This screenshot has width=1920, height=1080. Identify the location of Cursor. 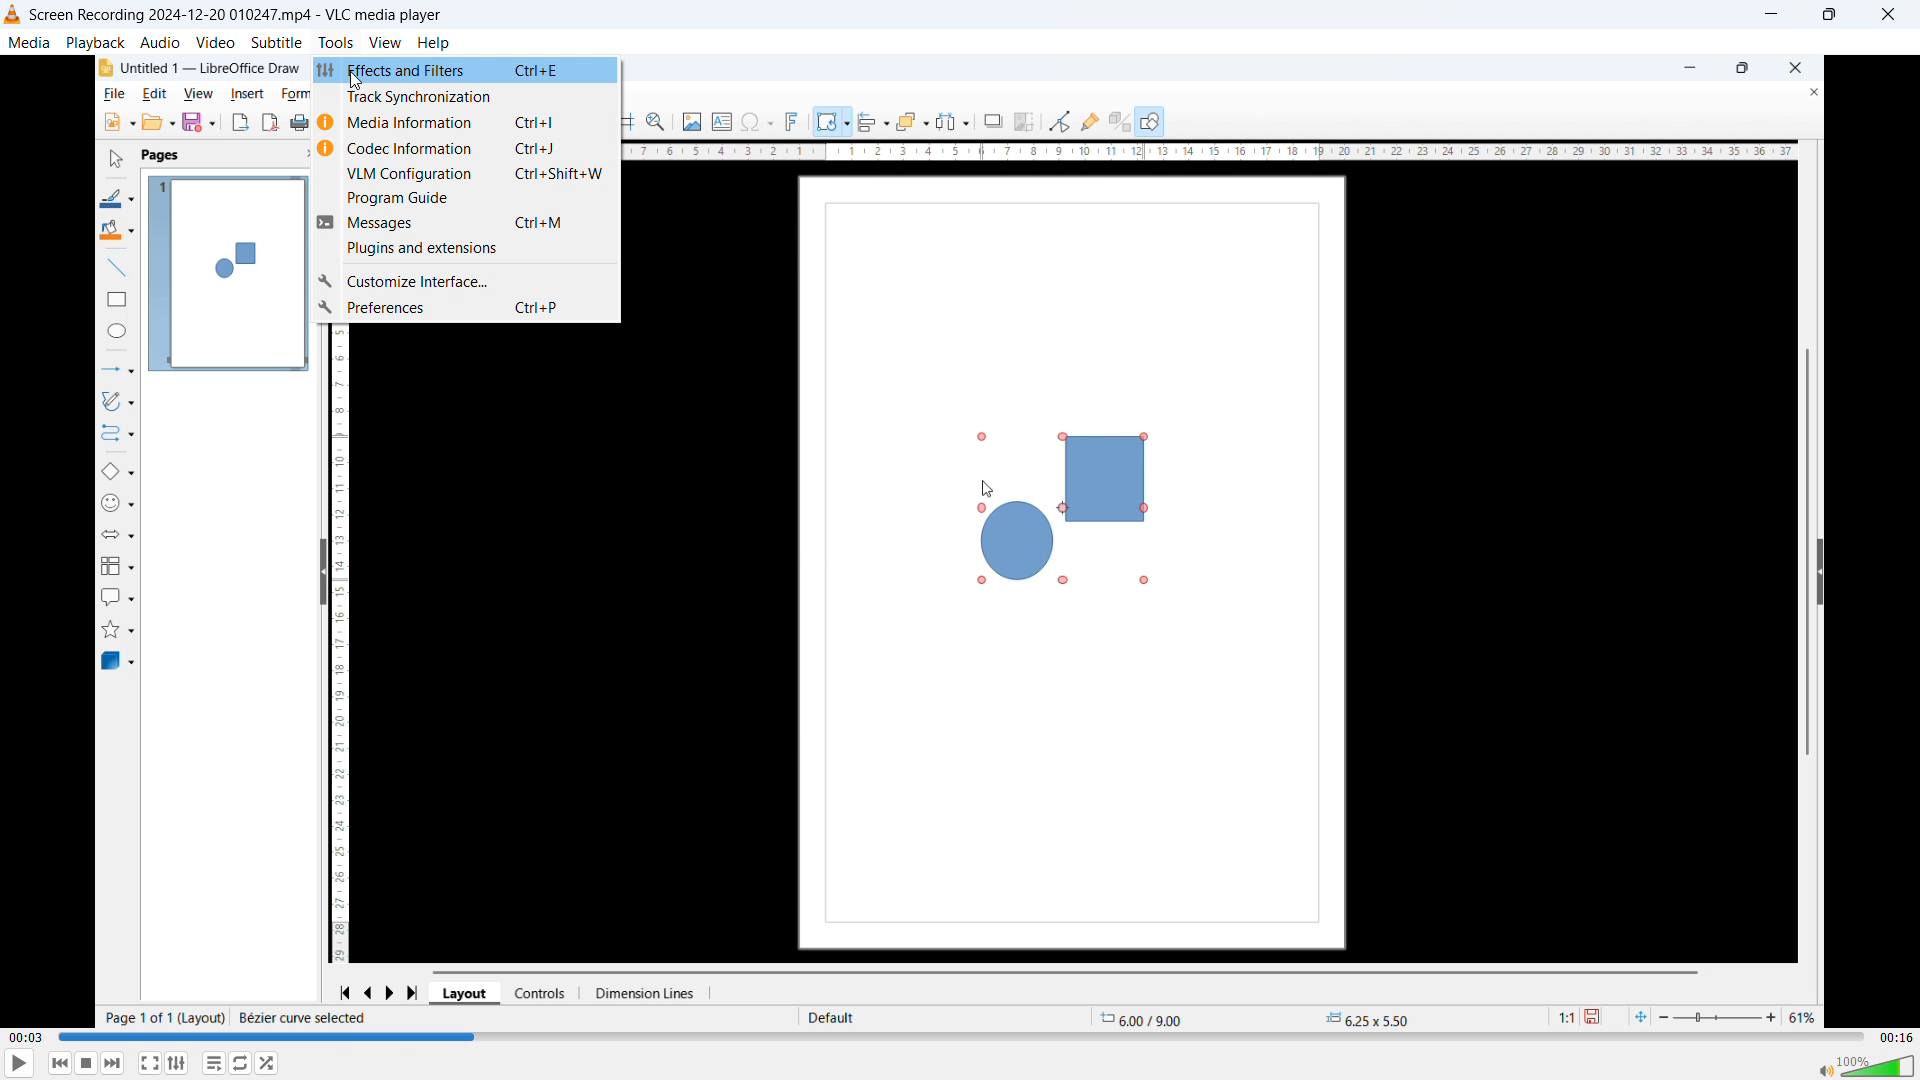
(357, 80).